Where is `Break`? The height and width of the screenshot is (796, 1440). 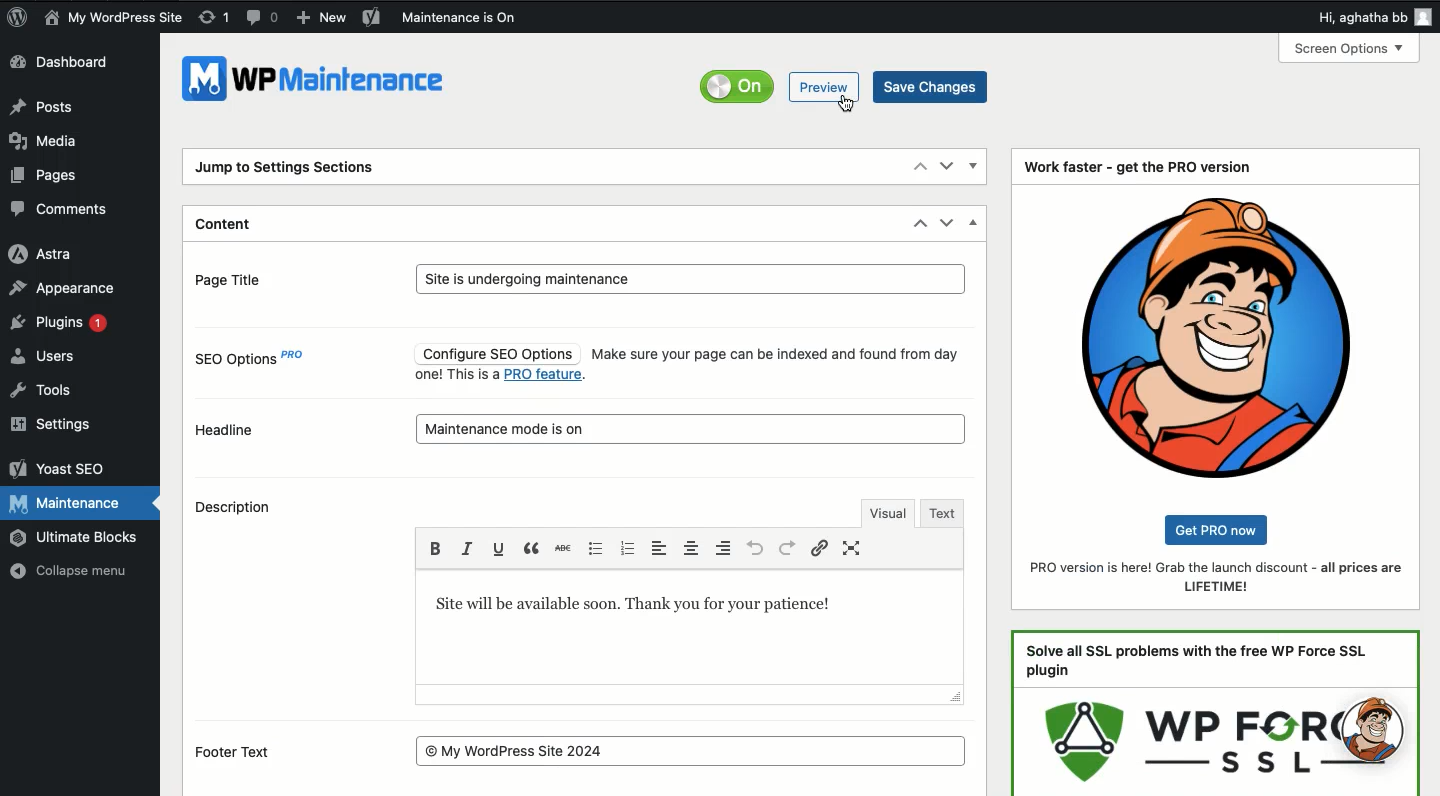
Break is located at coordinates (533, 547).